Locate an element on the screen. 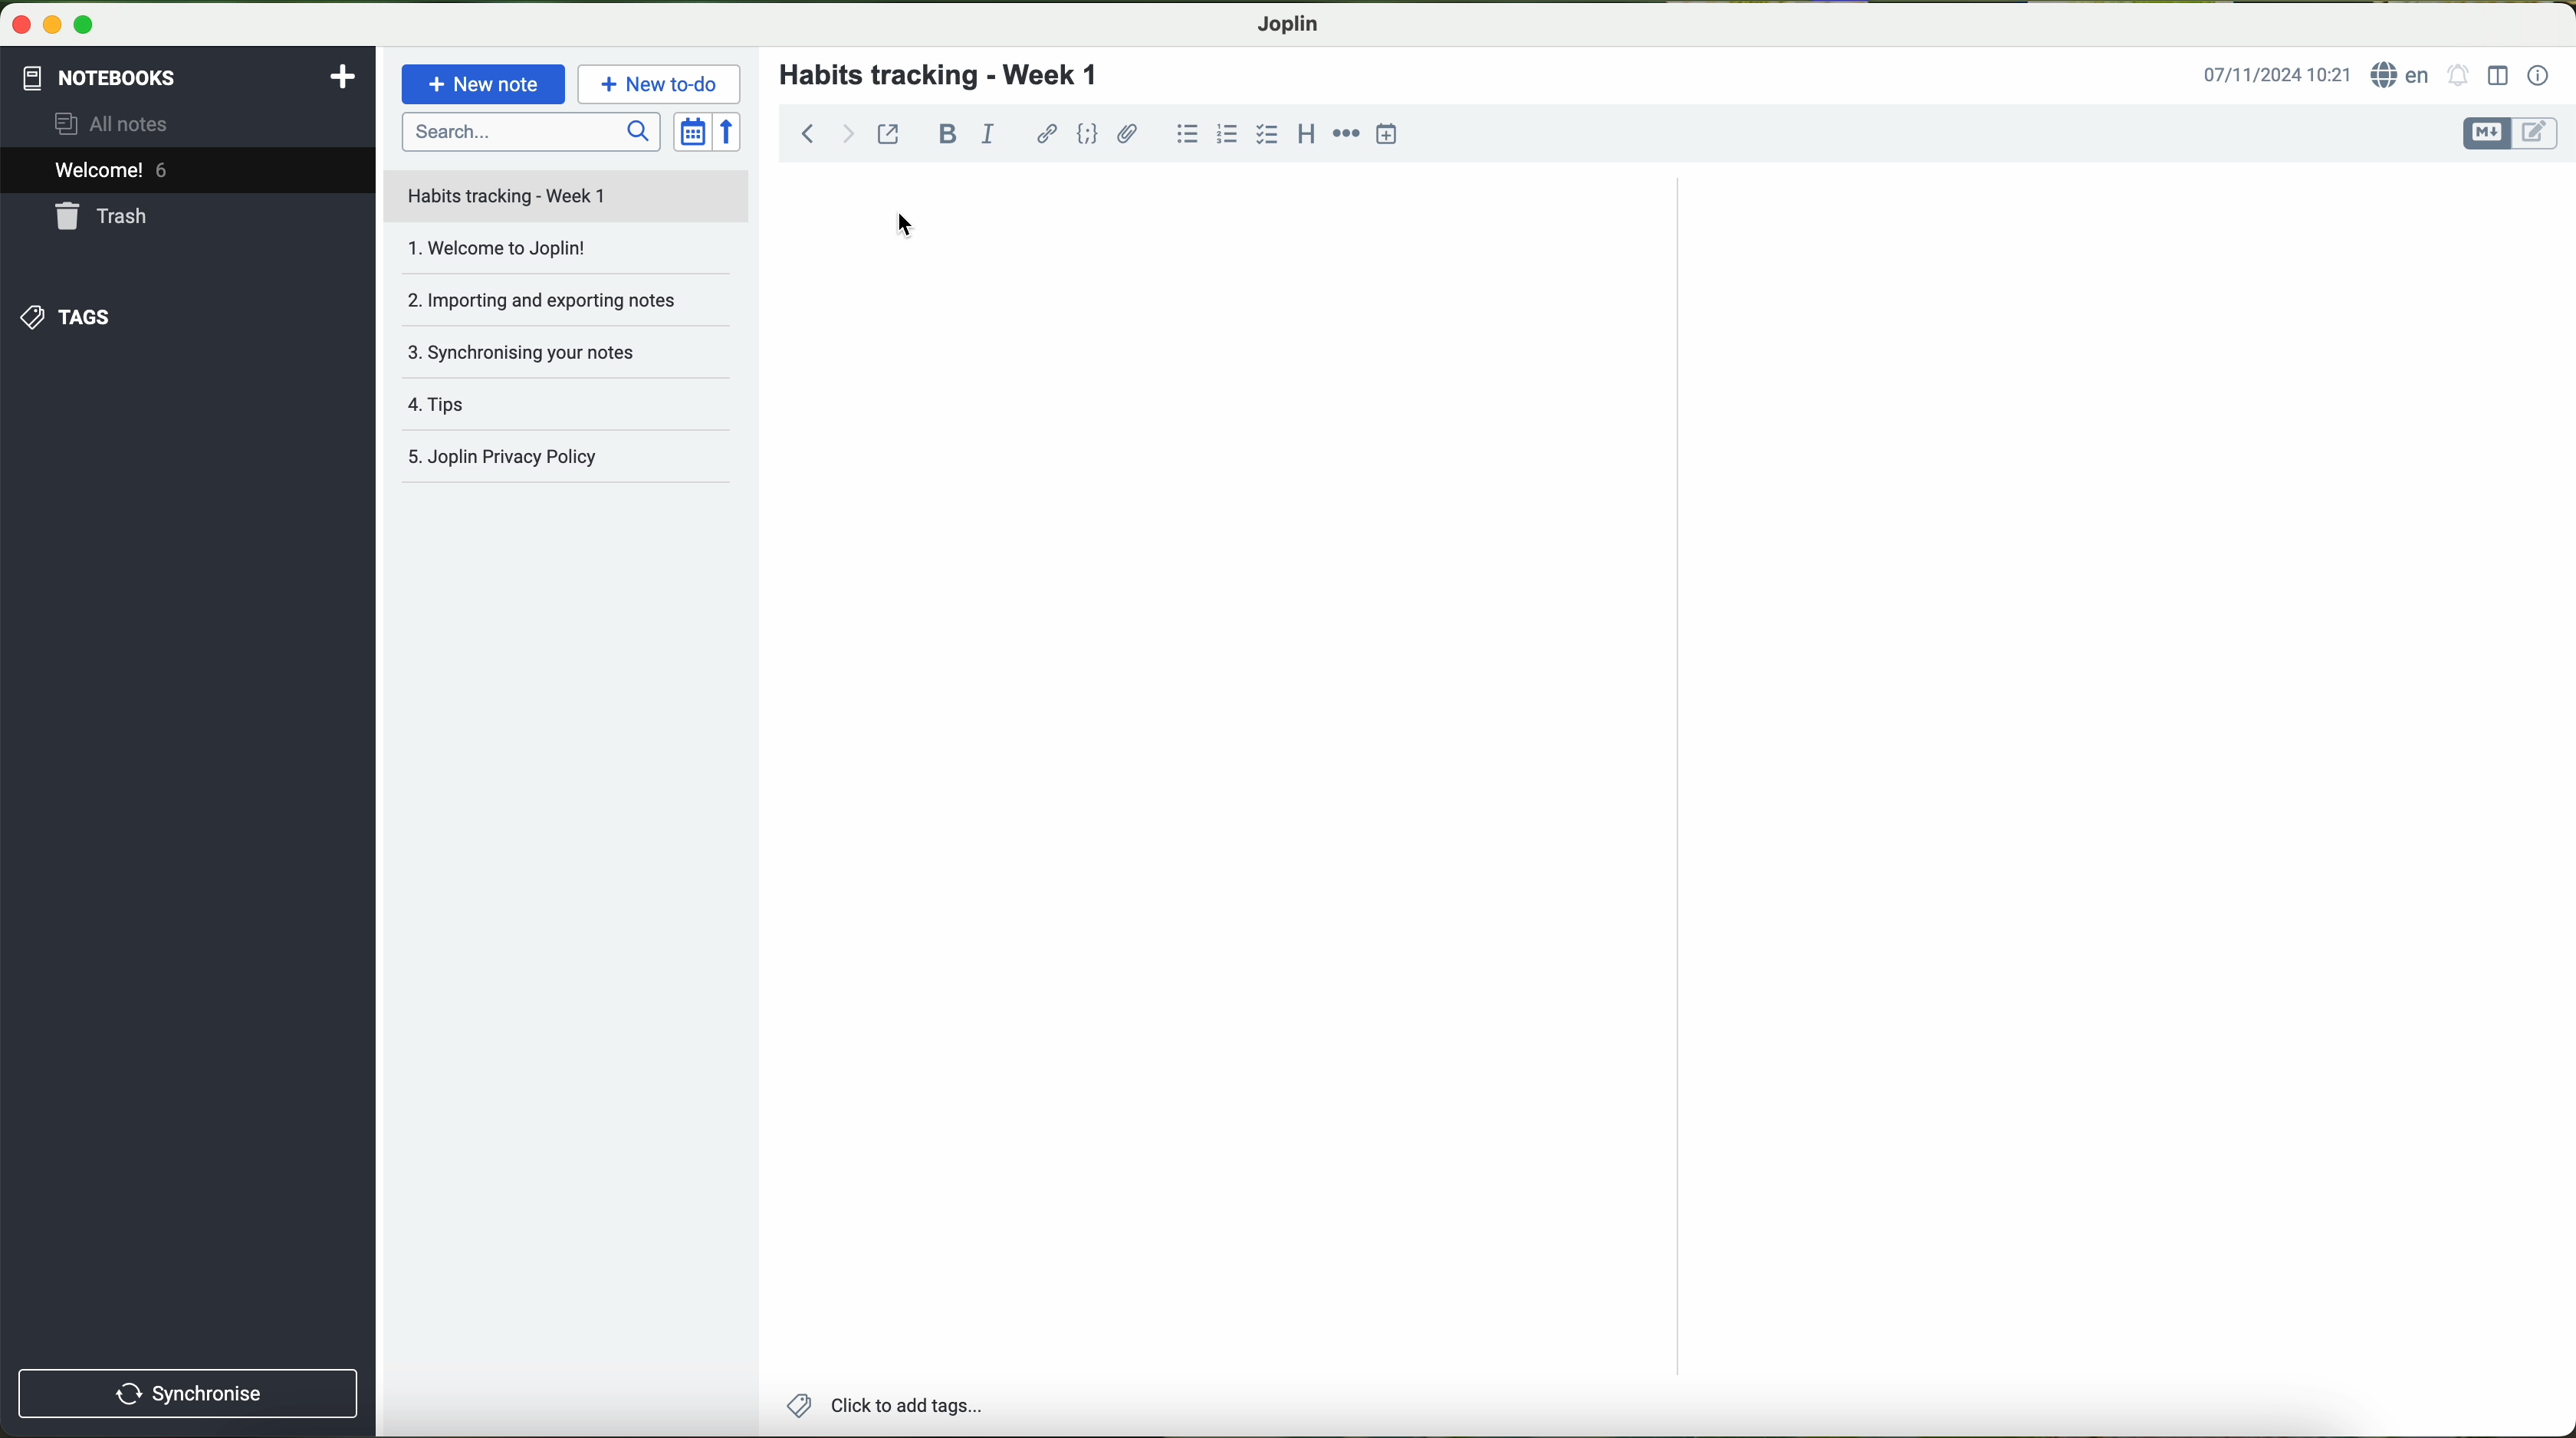  reverse sort order is located at coordinates (729, 131).